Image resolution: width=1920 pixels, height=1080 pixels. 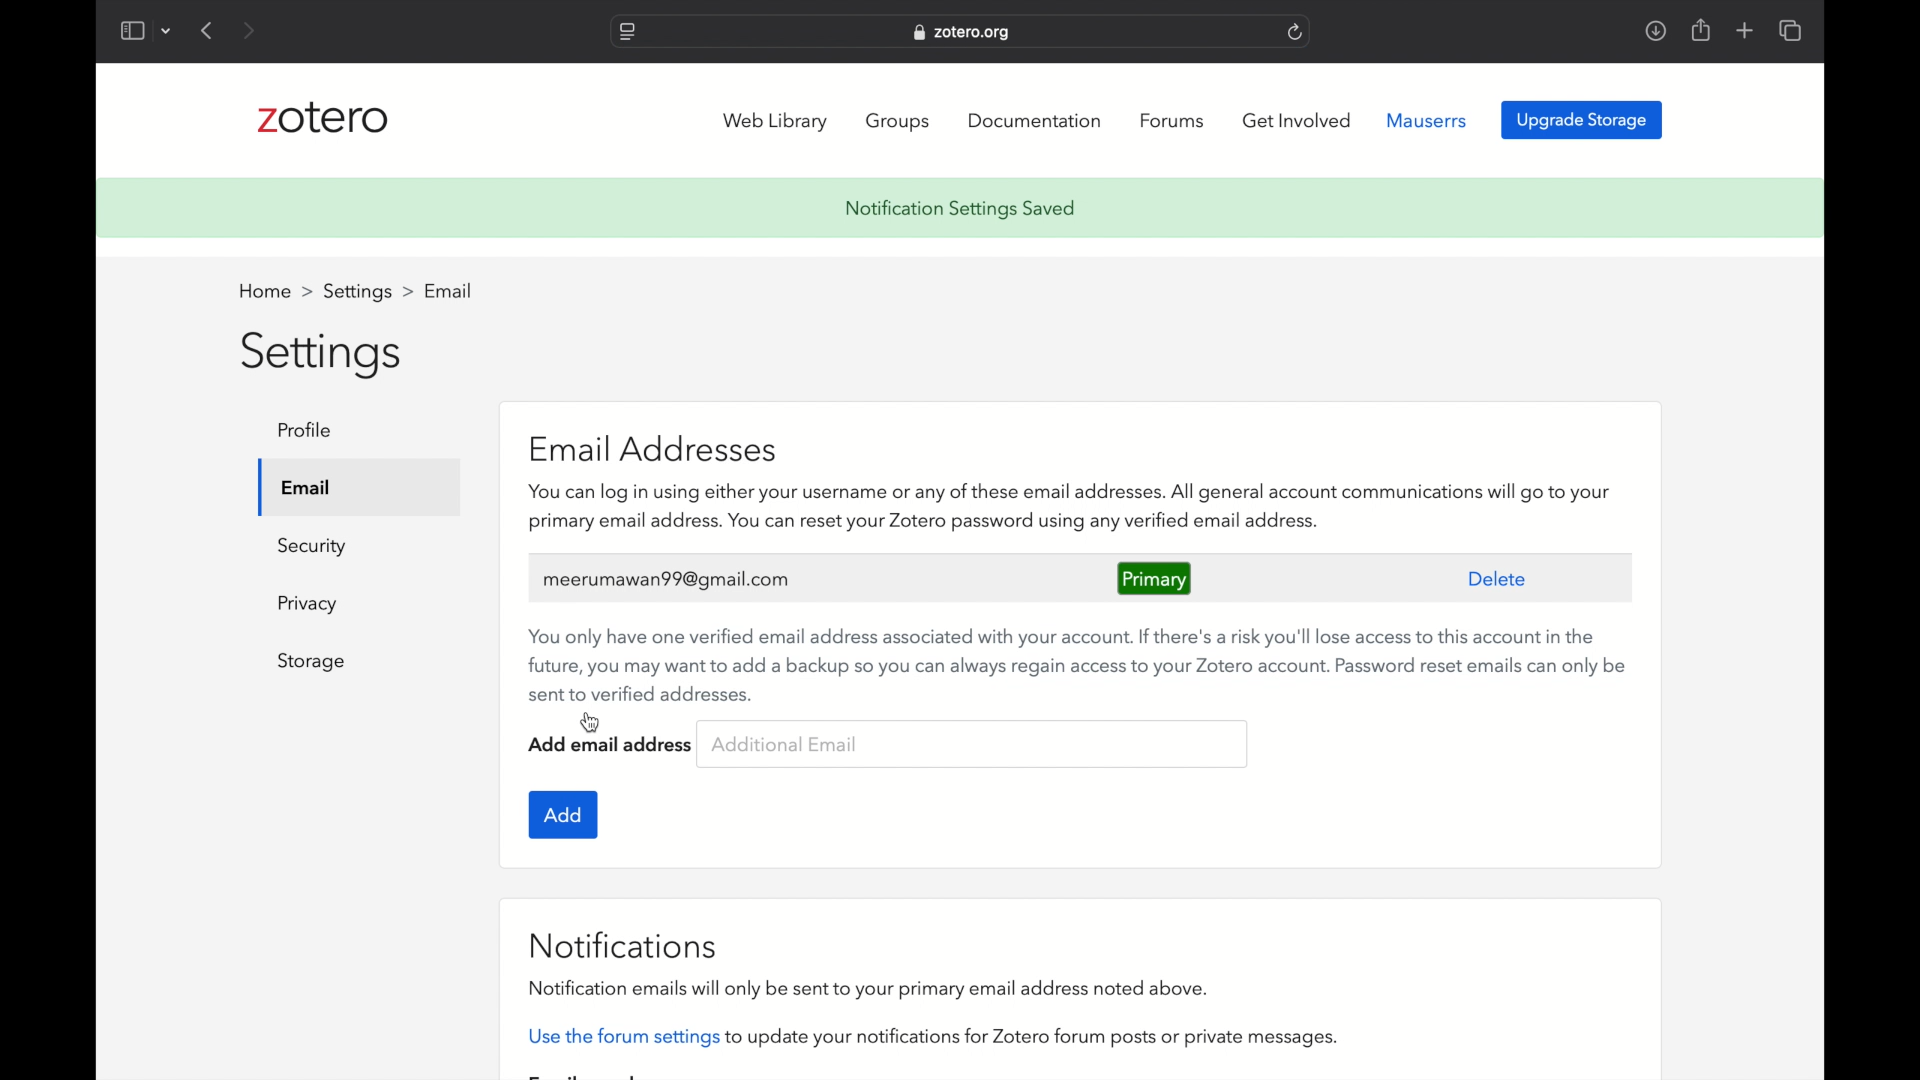 I want to click on use the forum settings too update your notifications for zotero forum posts or private messages, so click(x=931, y=1037).